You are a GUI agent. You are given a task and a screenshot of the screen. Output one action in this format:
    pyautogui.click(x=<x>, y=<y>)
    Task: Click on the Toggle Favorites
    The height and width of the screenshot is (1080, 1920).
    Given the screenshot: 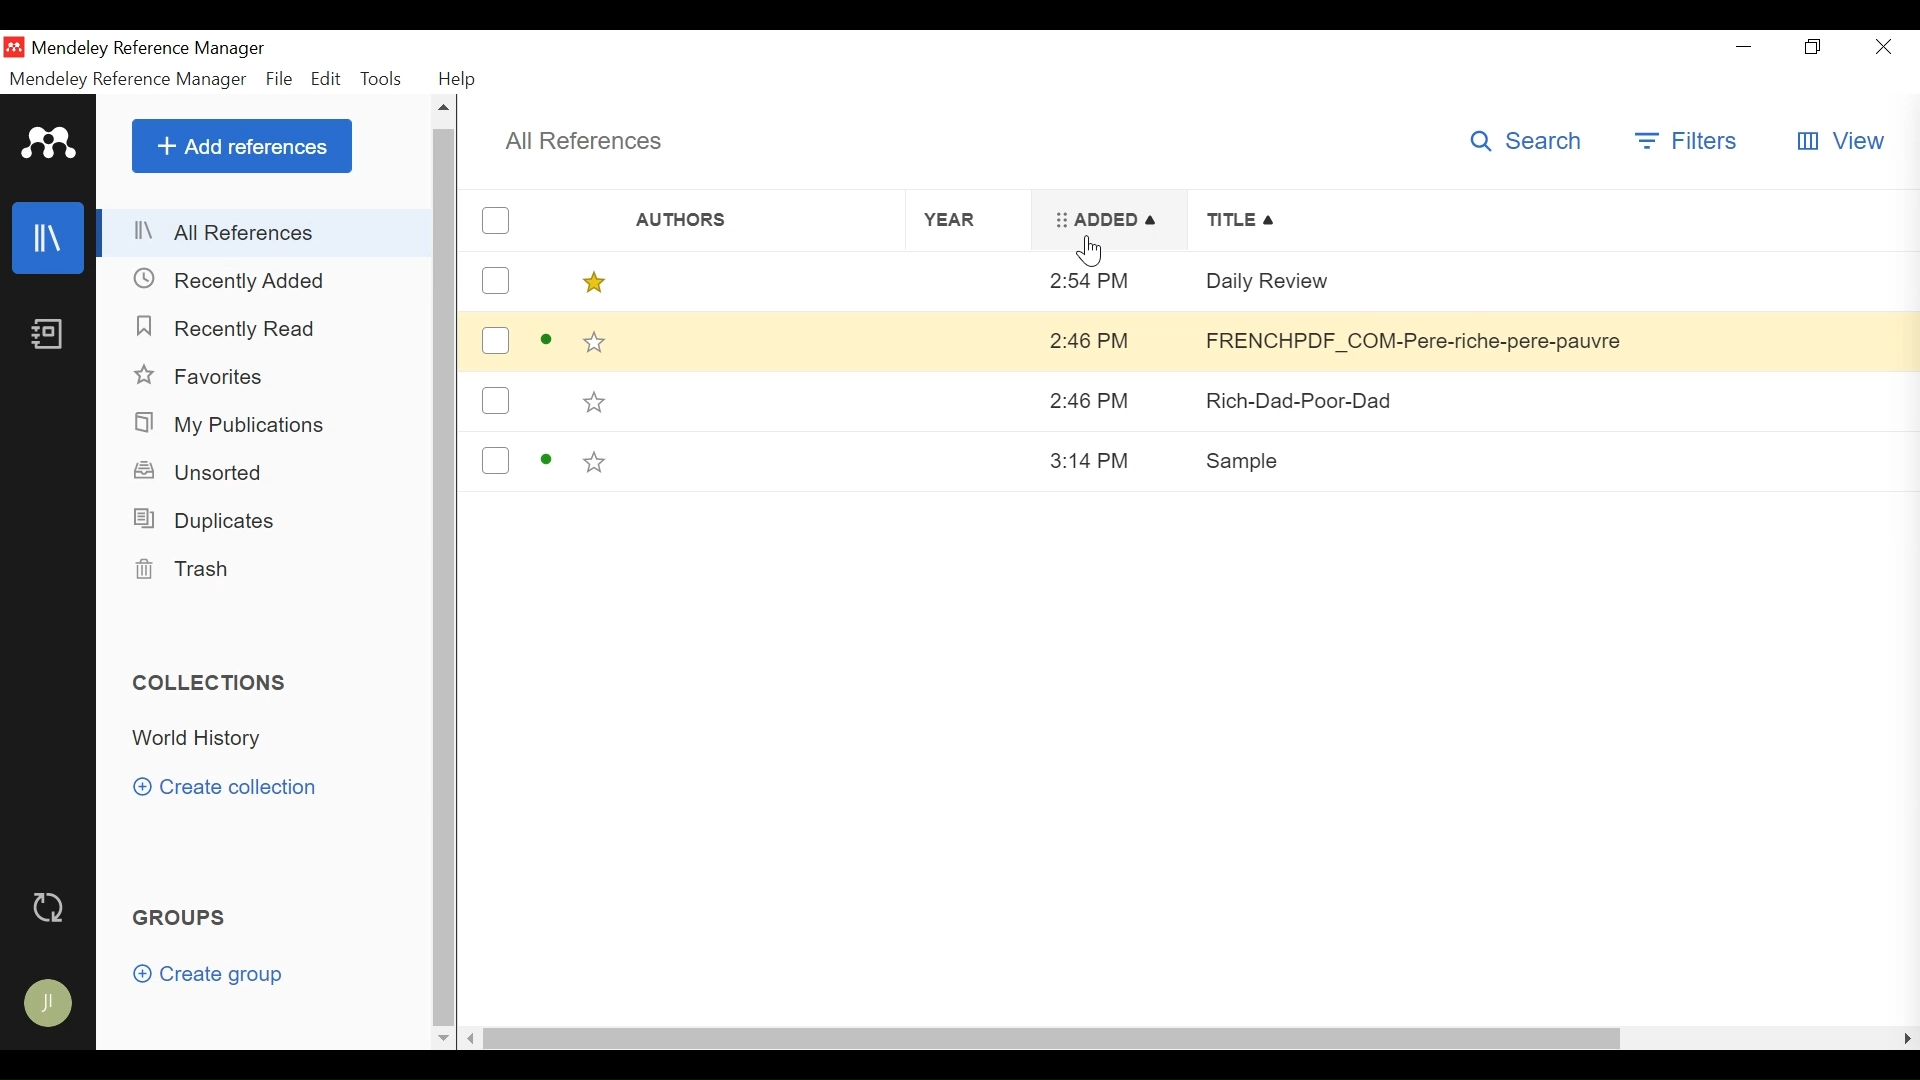 What is the action you would take?
    pyautogui.click(x=595, y=282)
    